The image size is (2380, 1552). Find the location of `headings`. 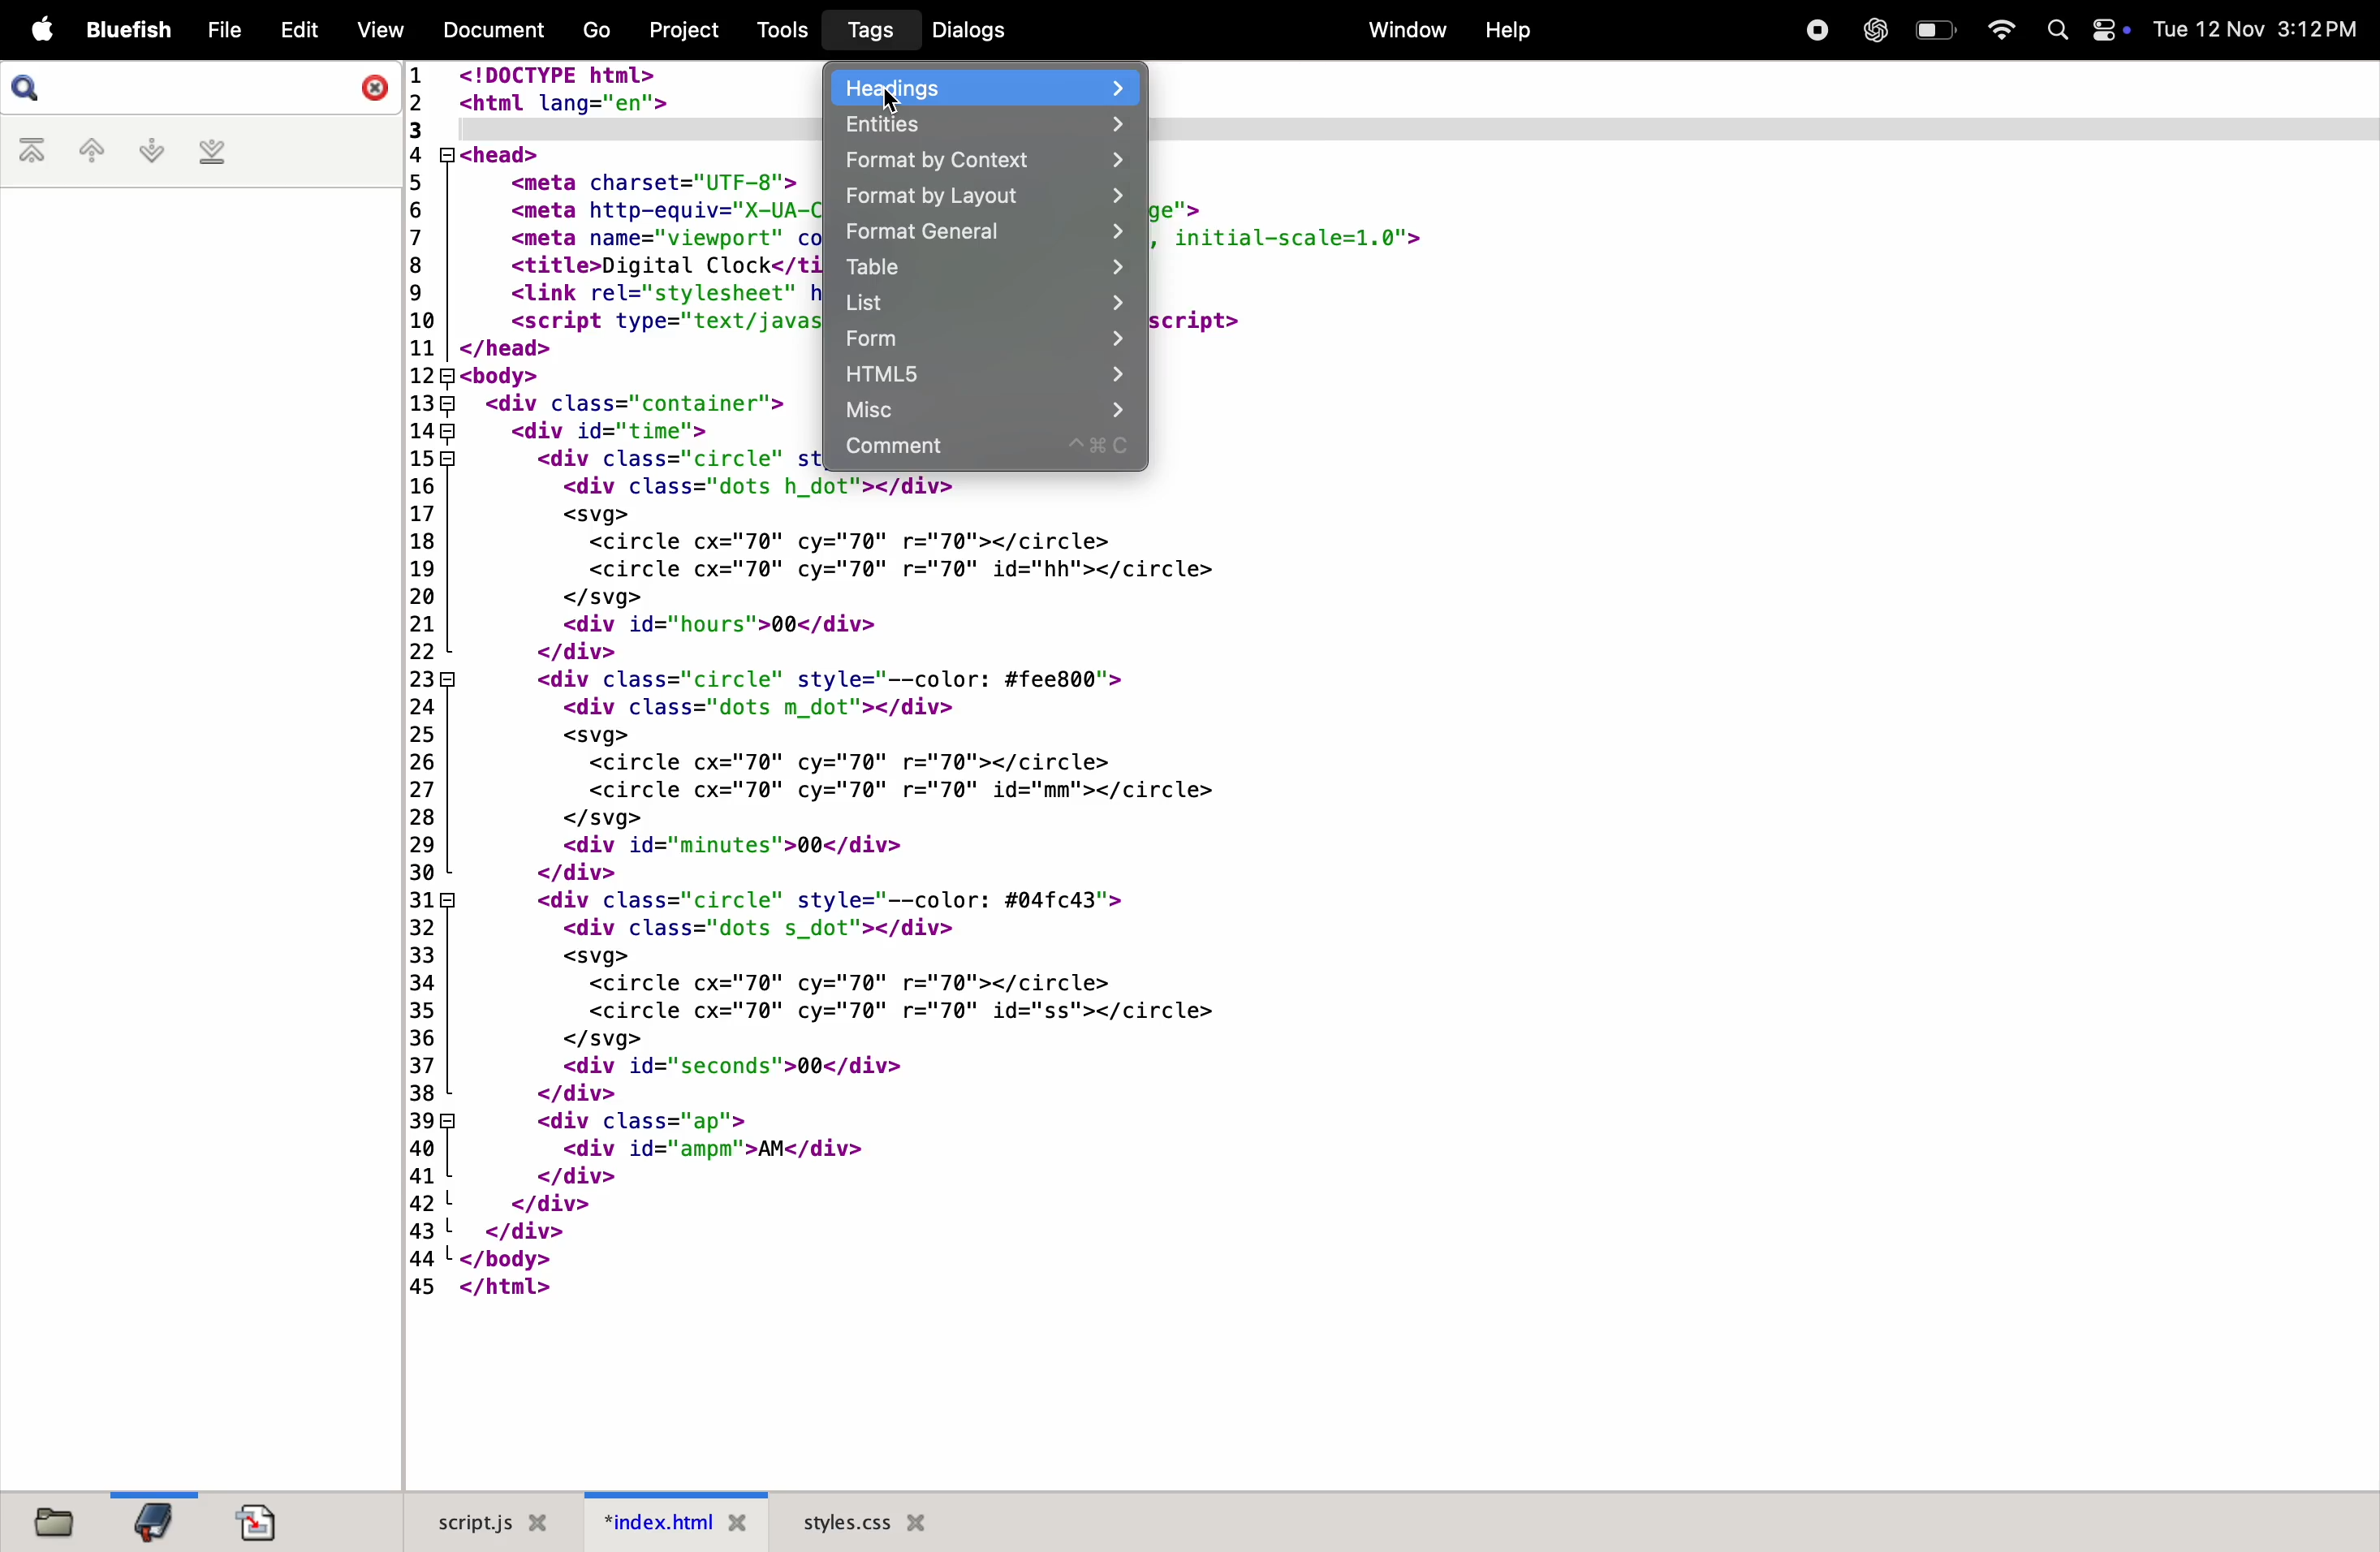

headings is located at coordinates (985, 86).